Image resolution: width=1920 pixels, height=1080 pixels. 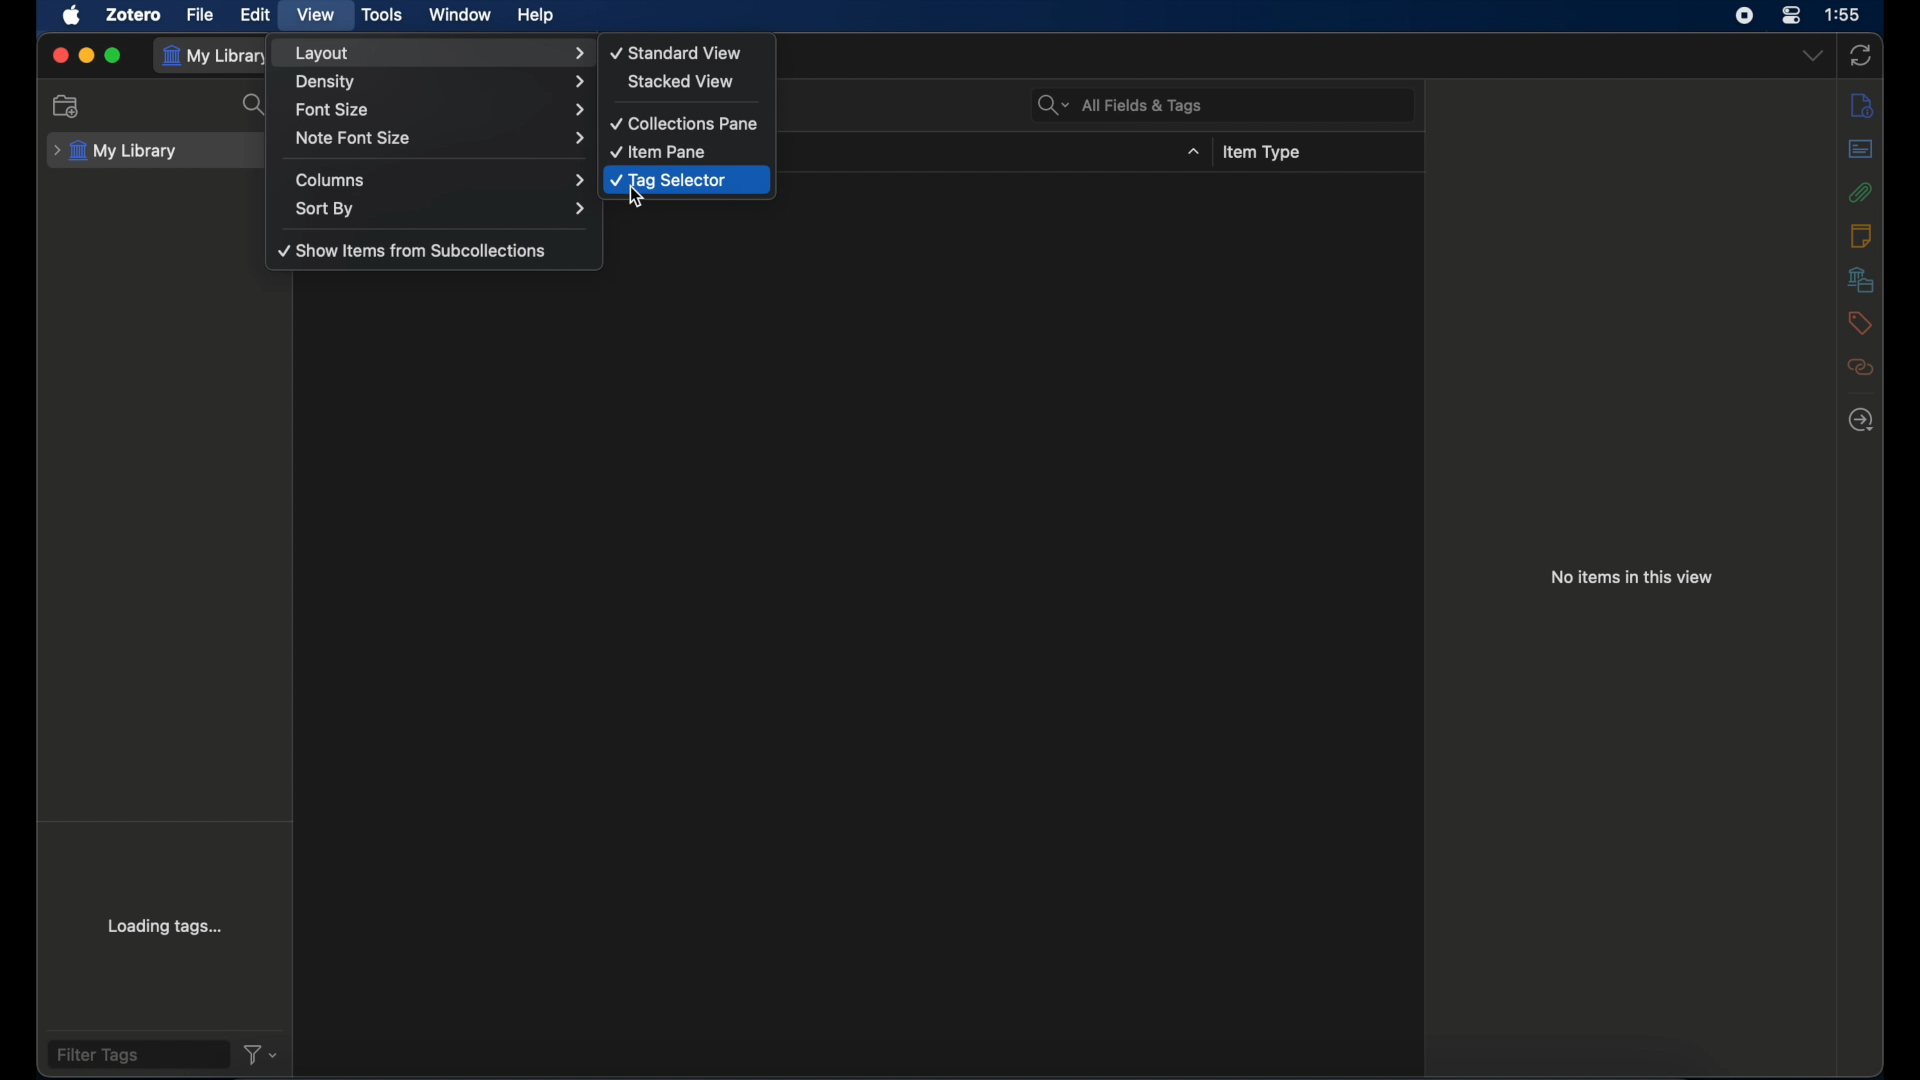 I want to click on search, so click(x=258, y=105).